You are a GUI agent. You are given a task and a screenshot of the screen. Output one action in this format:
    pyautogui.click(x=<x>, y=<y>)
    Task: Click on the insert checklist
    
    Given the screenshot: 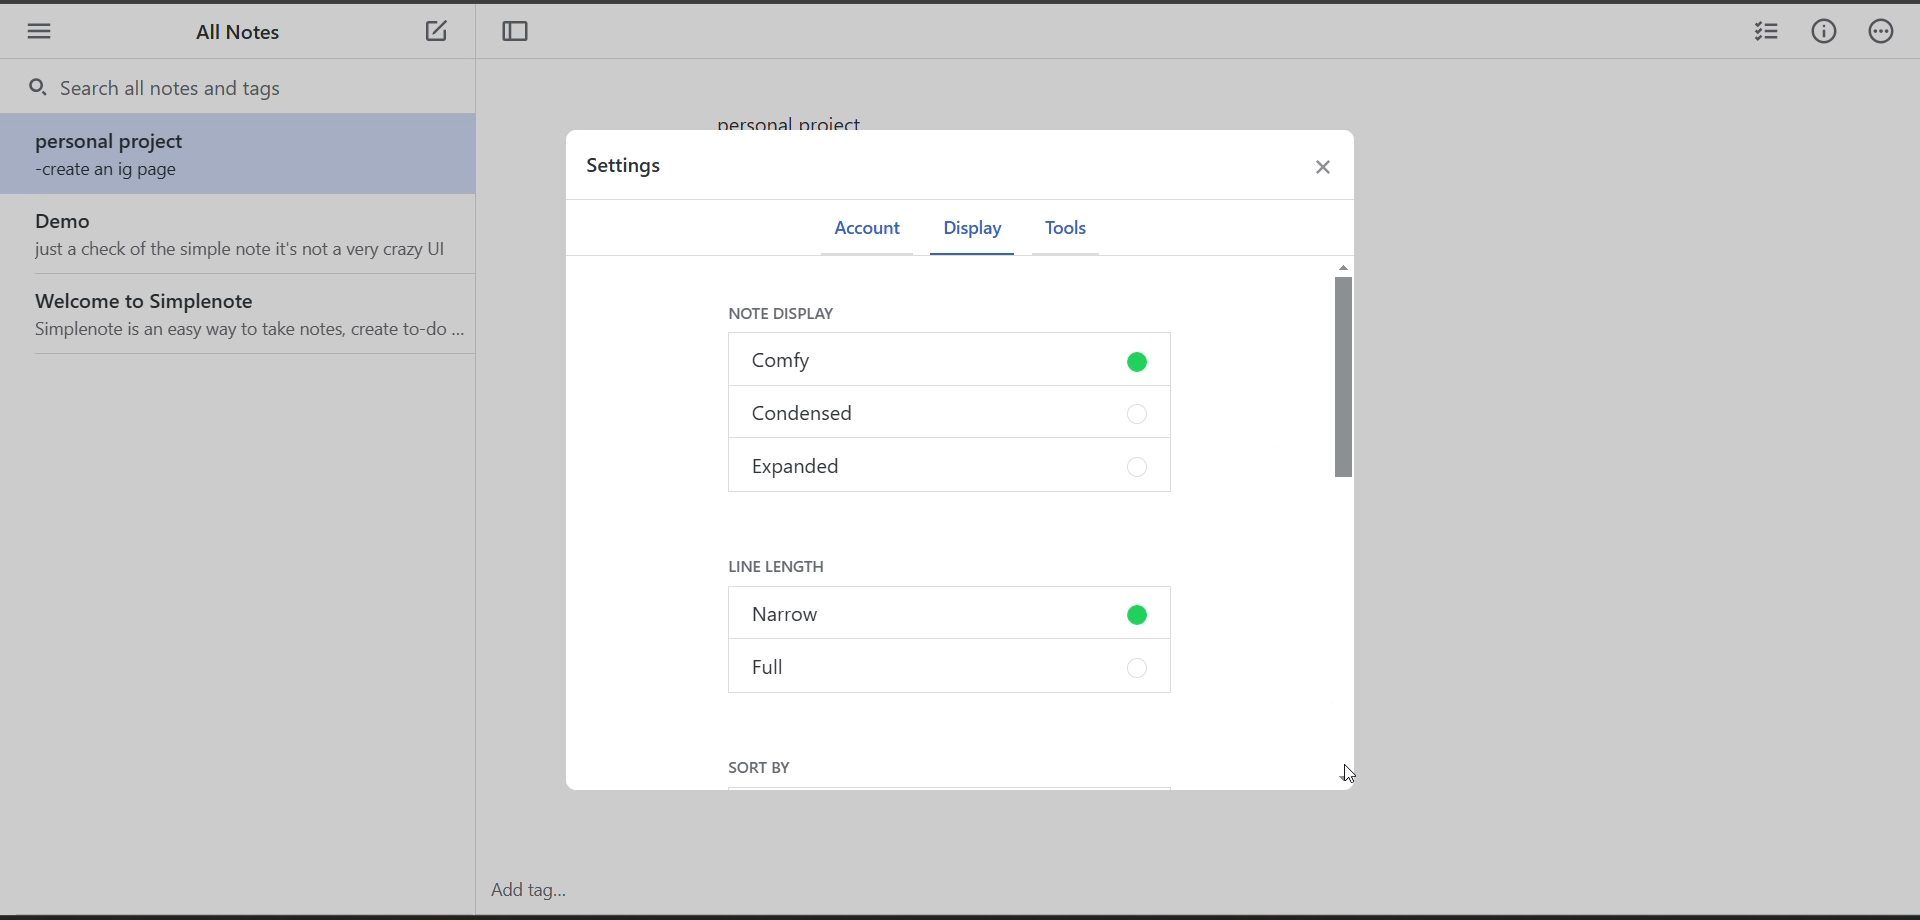 What is the action you would take?
    pyautogui.click(x=1763, y=34)
    